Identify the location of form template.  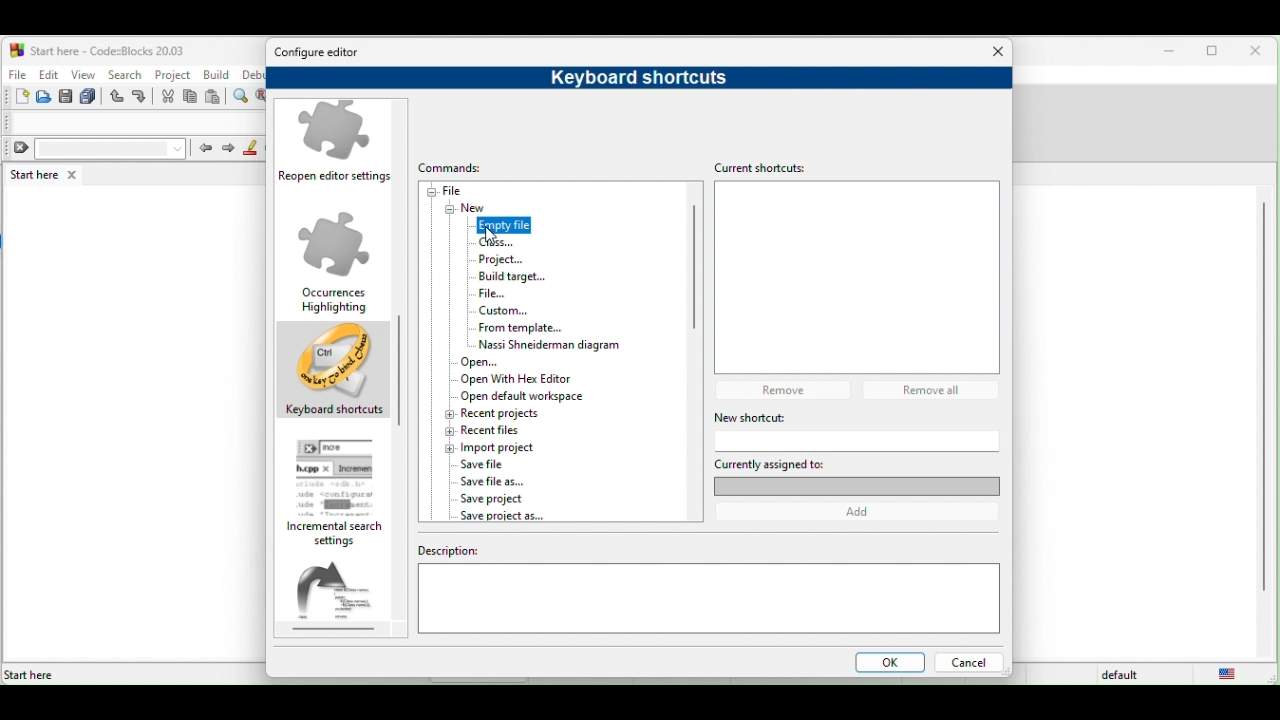
(520, 327).